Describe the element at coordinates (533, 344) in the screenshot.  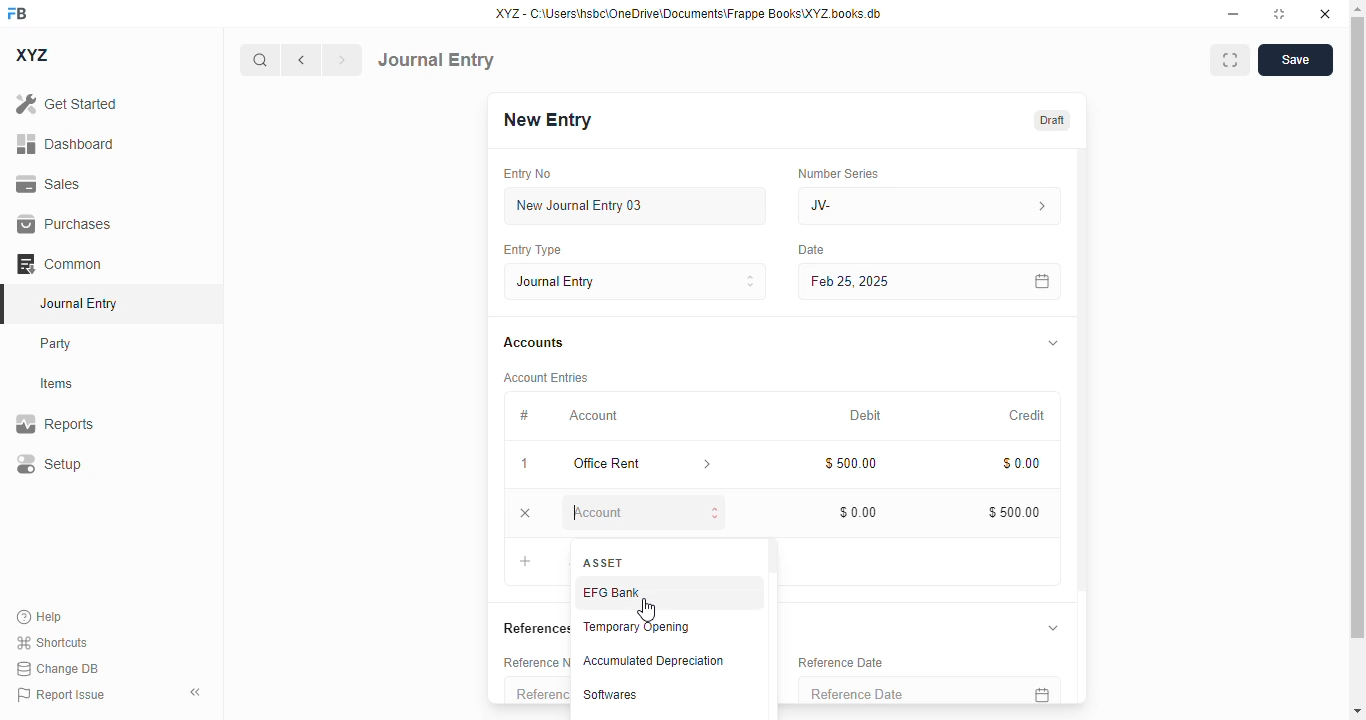
I see `accounts` at that location.